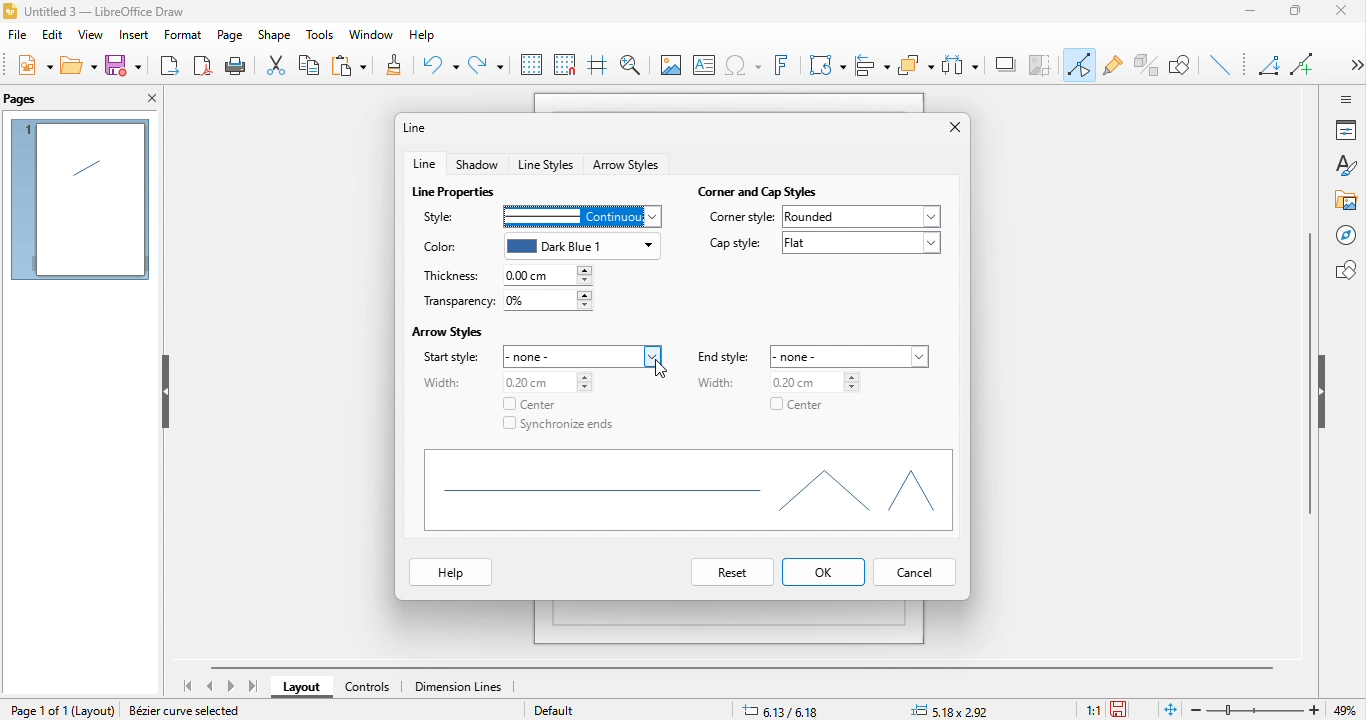 This screenshot has width=1366, height=720. I want to click on insert line, so click(1224, 66).